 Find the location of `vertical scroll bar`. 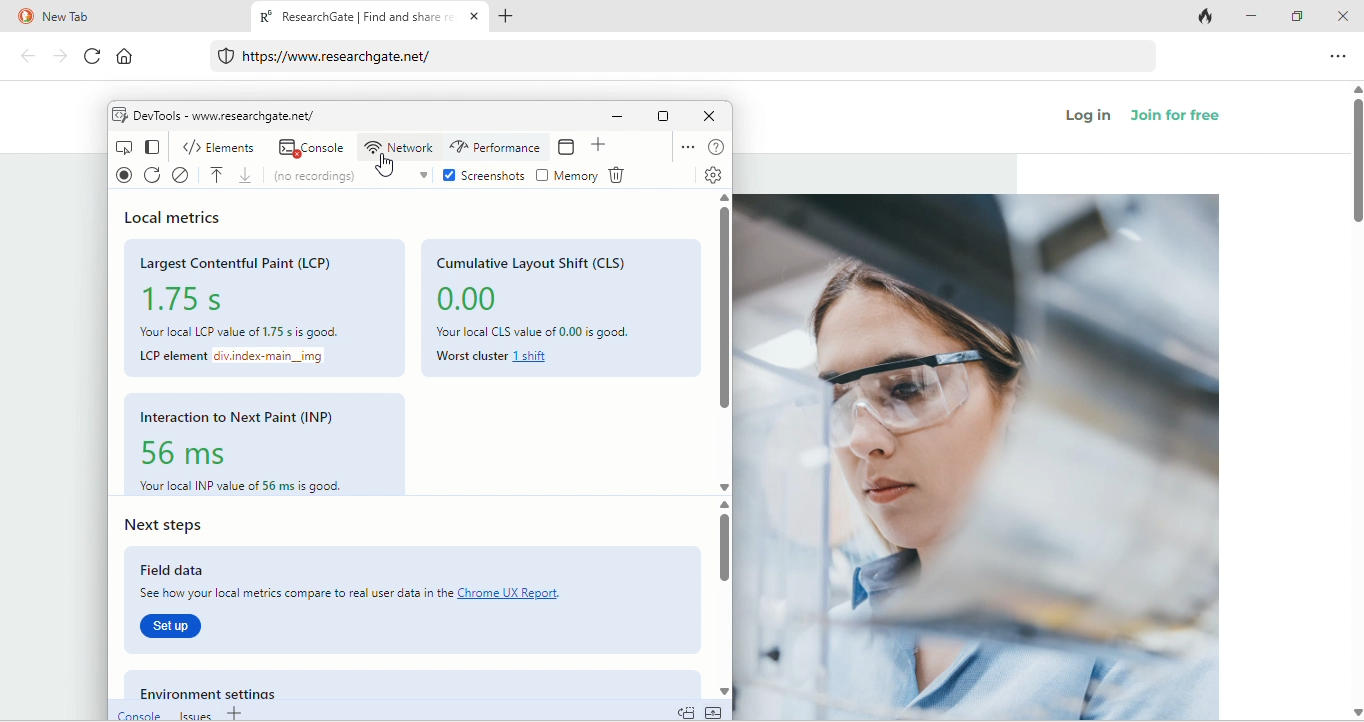

vertical scroll bar is located at coordinates (723, 552).